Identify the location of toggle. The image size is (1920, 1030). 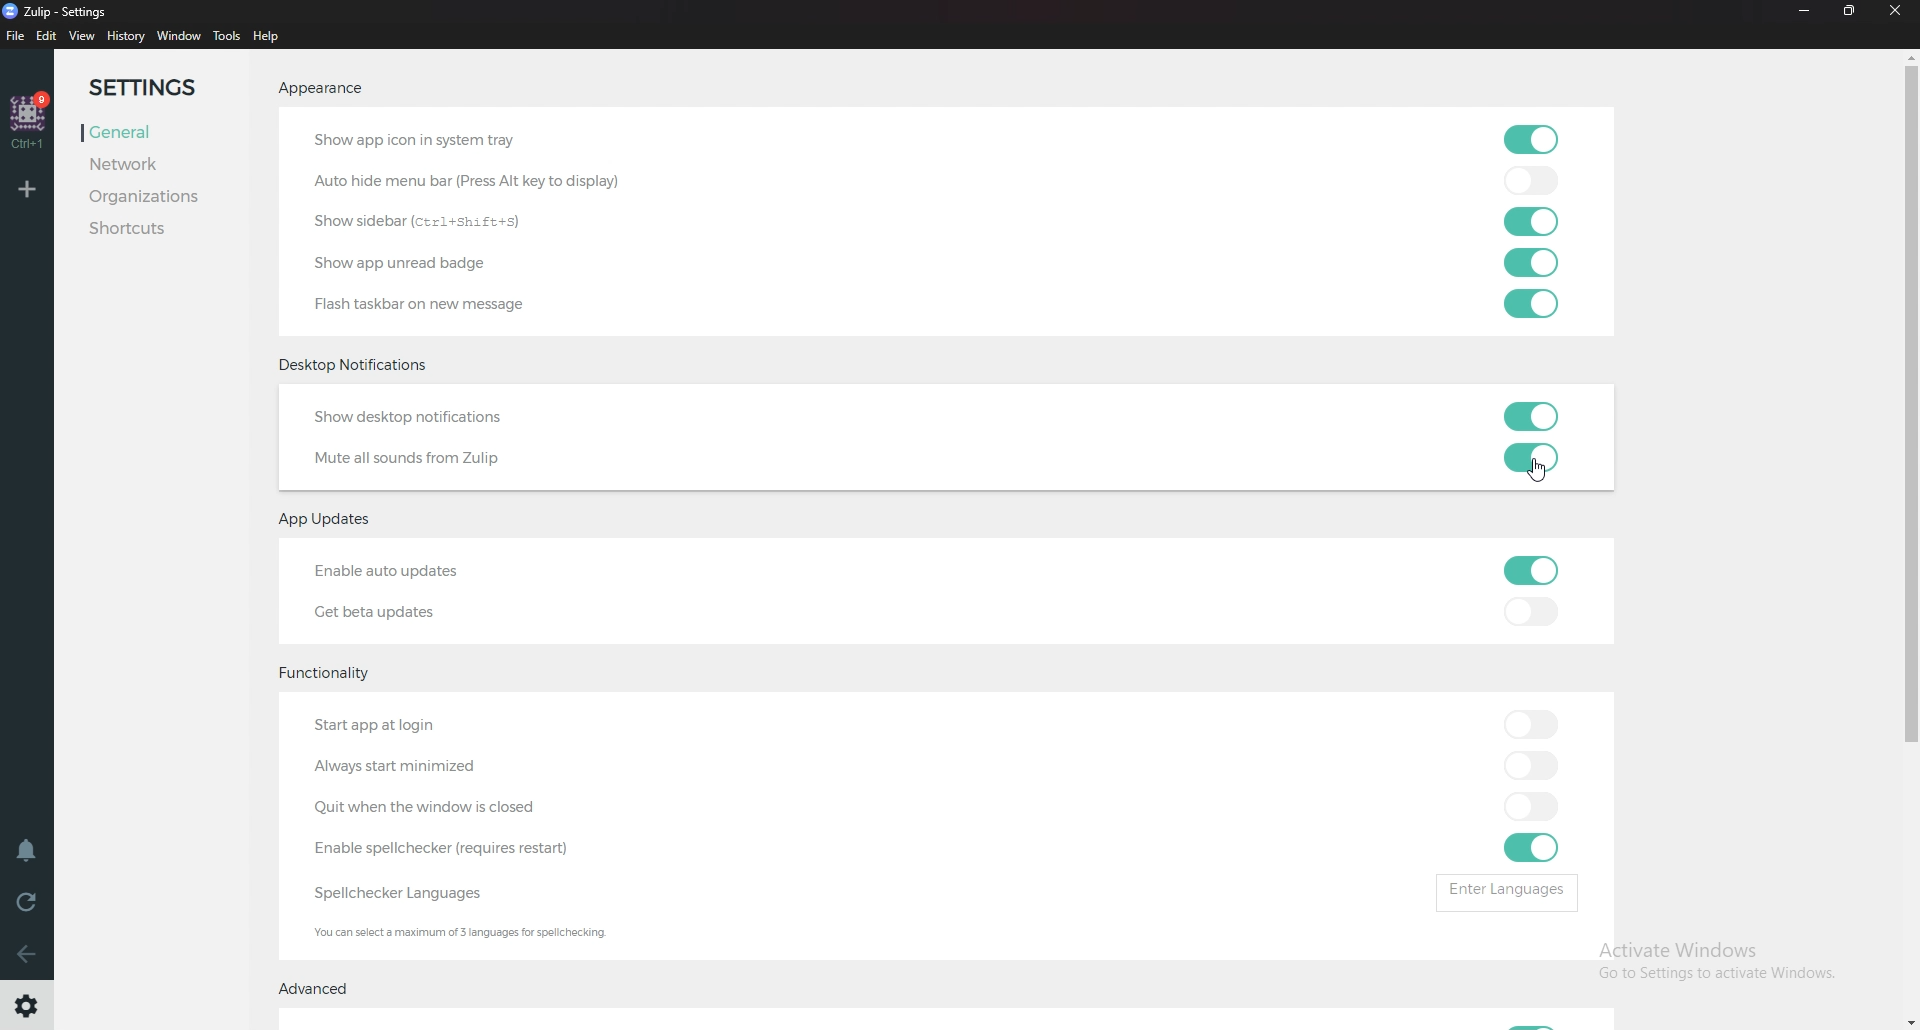
(1527, 137).